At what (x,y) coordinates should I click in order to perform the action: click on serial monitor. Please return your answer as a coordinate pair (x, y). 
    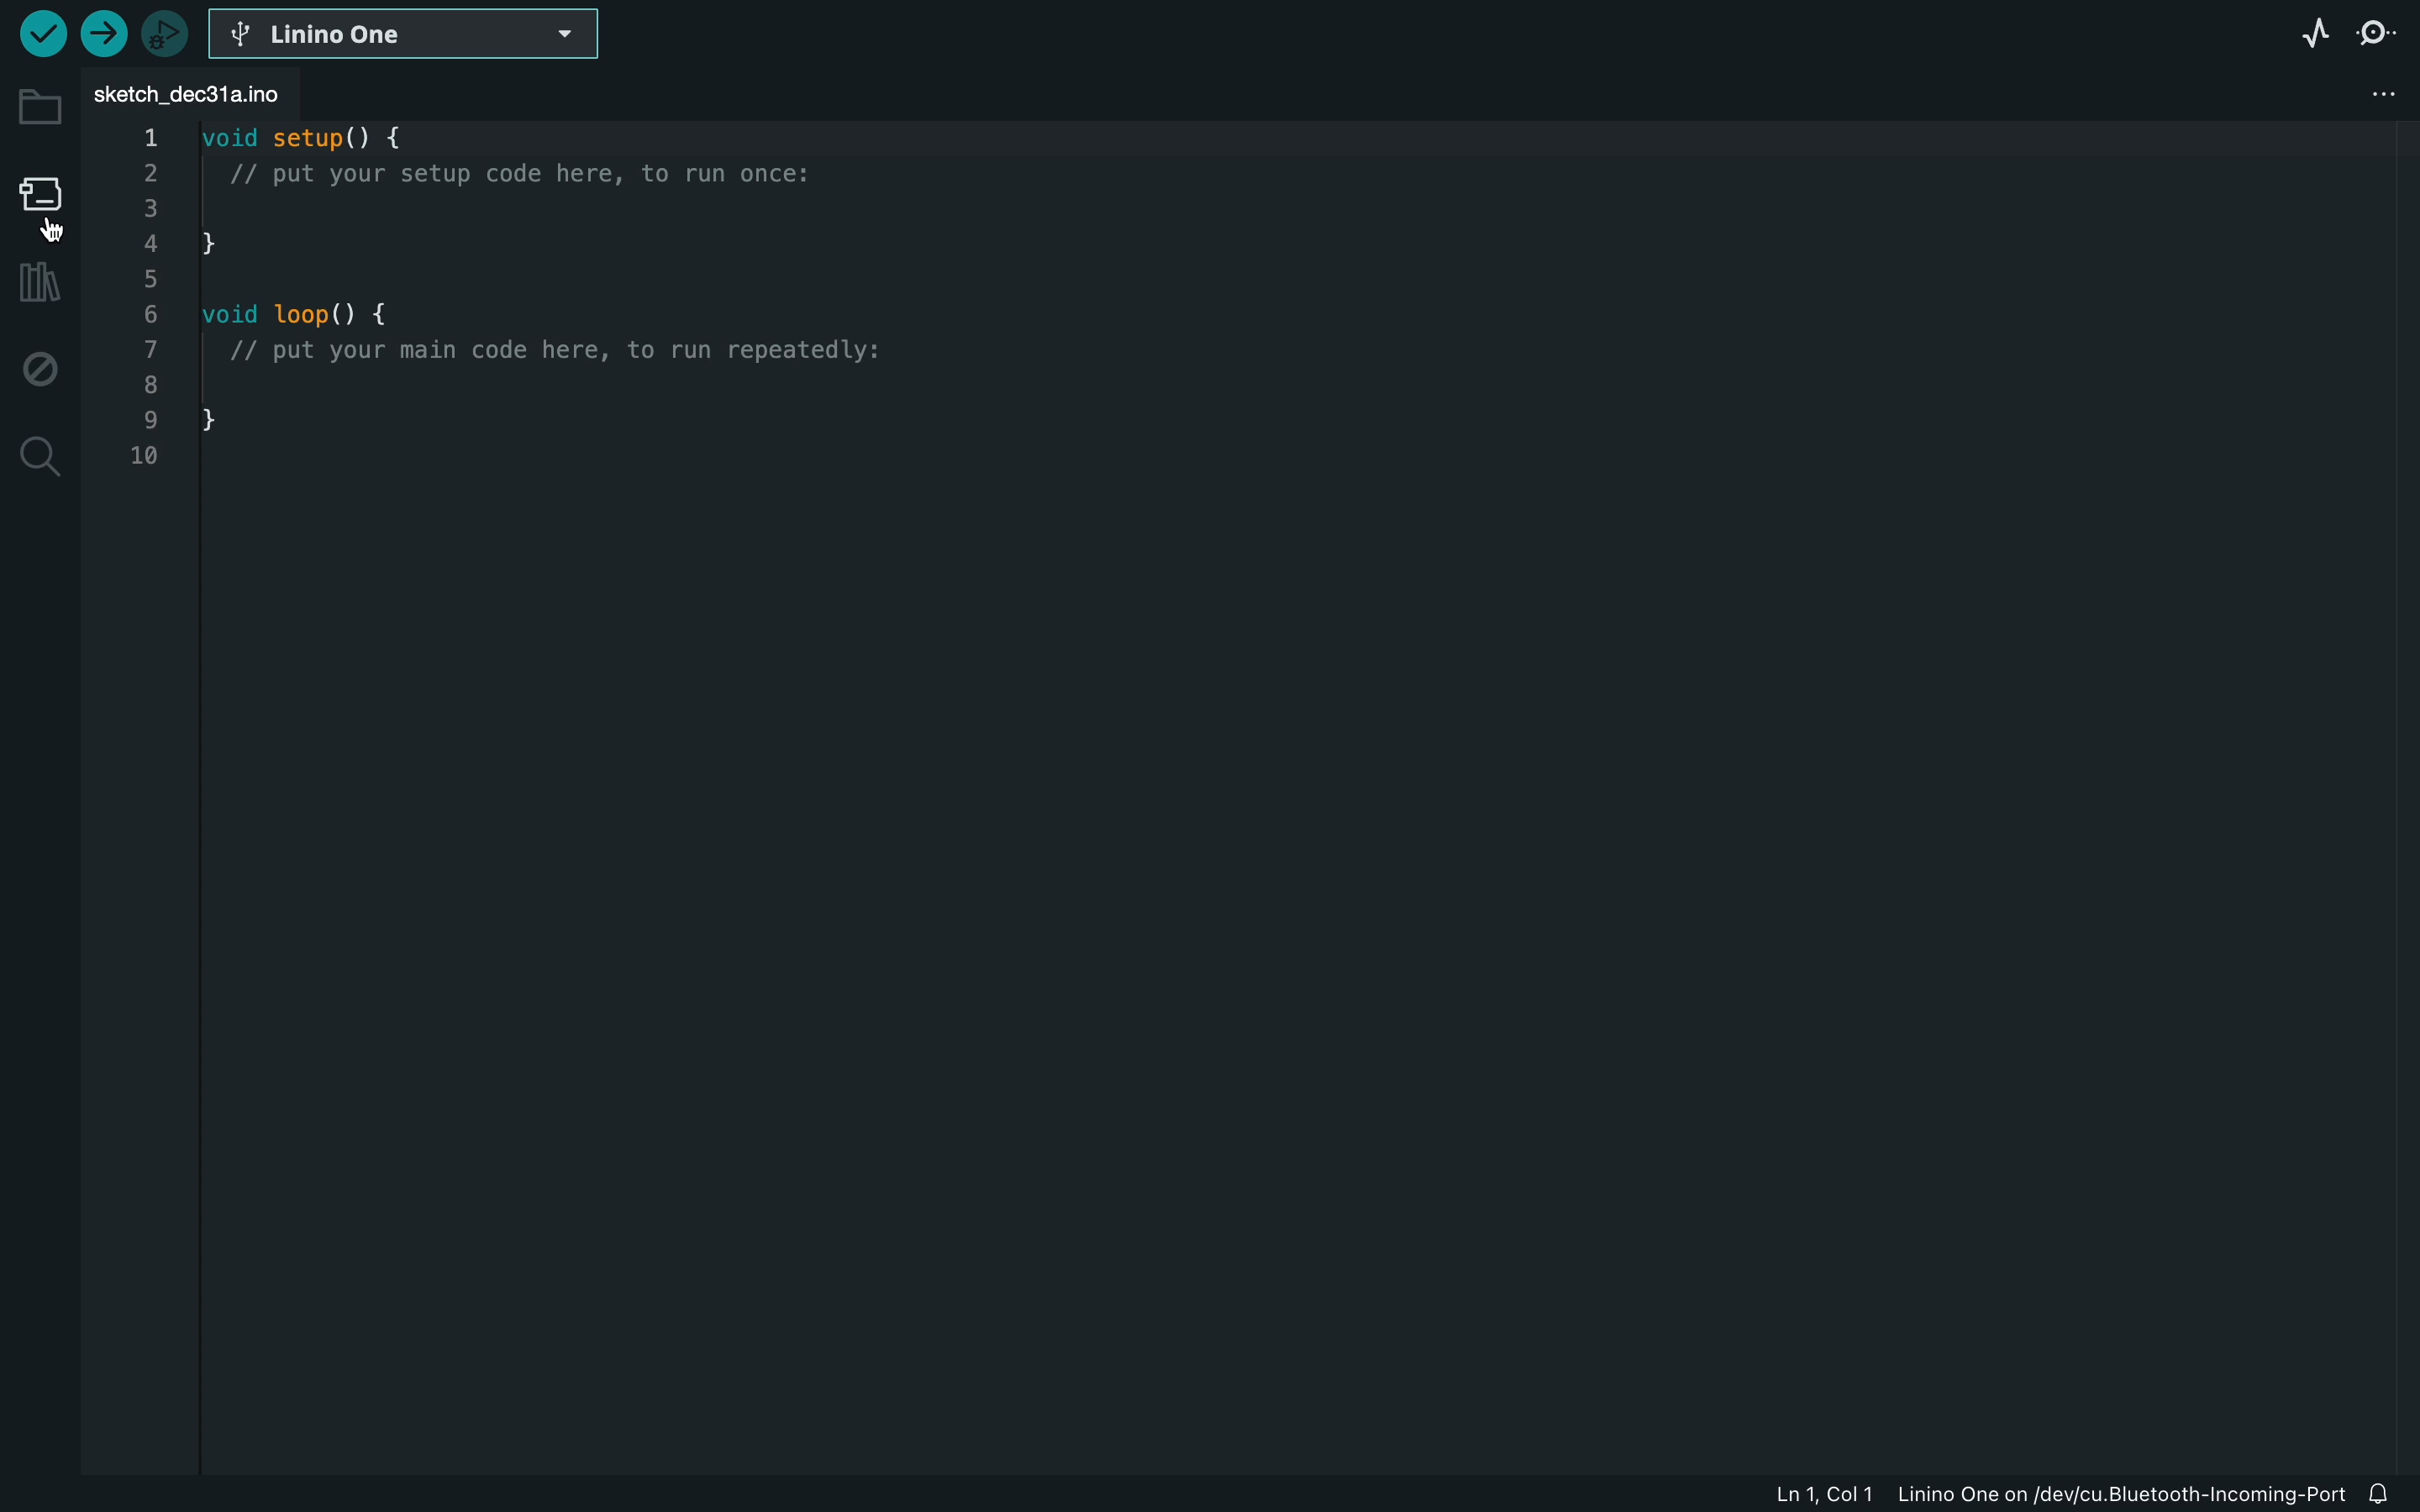
    Looking at the image, I should click on (2384, 32).